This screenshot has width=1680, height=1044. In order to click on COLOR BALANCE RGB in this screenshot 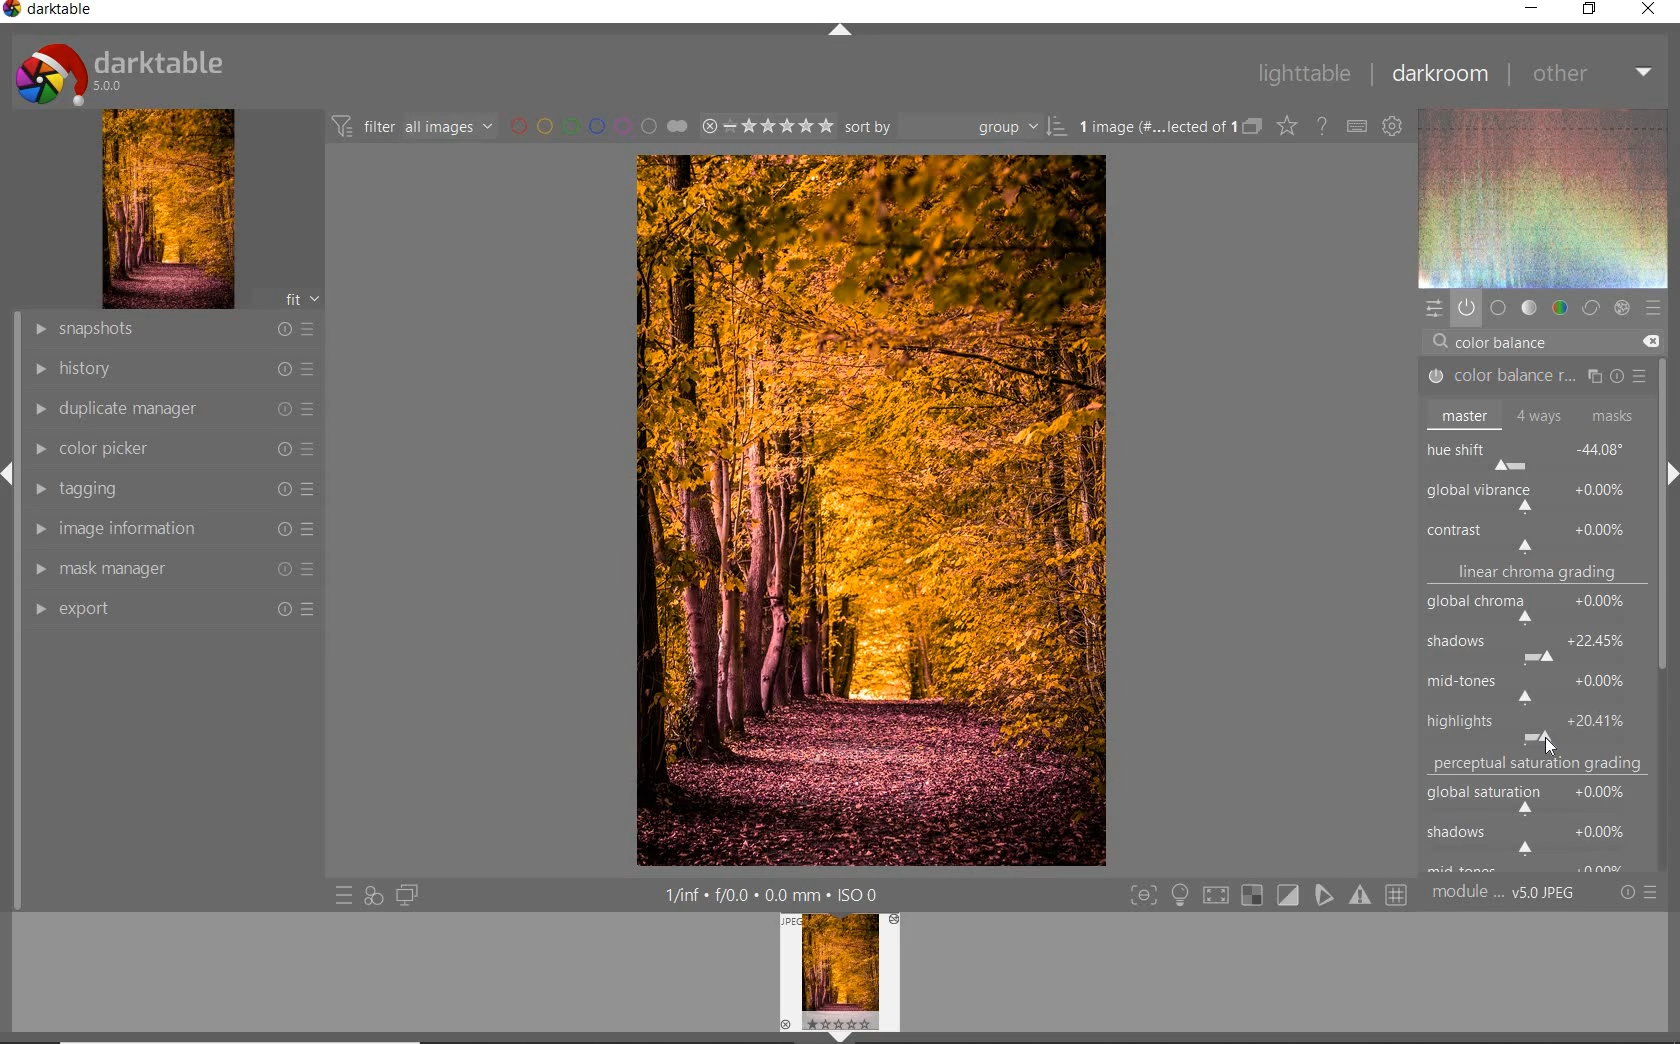, I will do `click(1531, 377)`.